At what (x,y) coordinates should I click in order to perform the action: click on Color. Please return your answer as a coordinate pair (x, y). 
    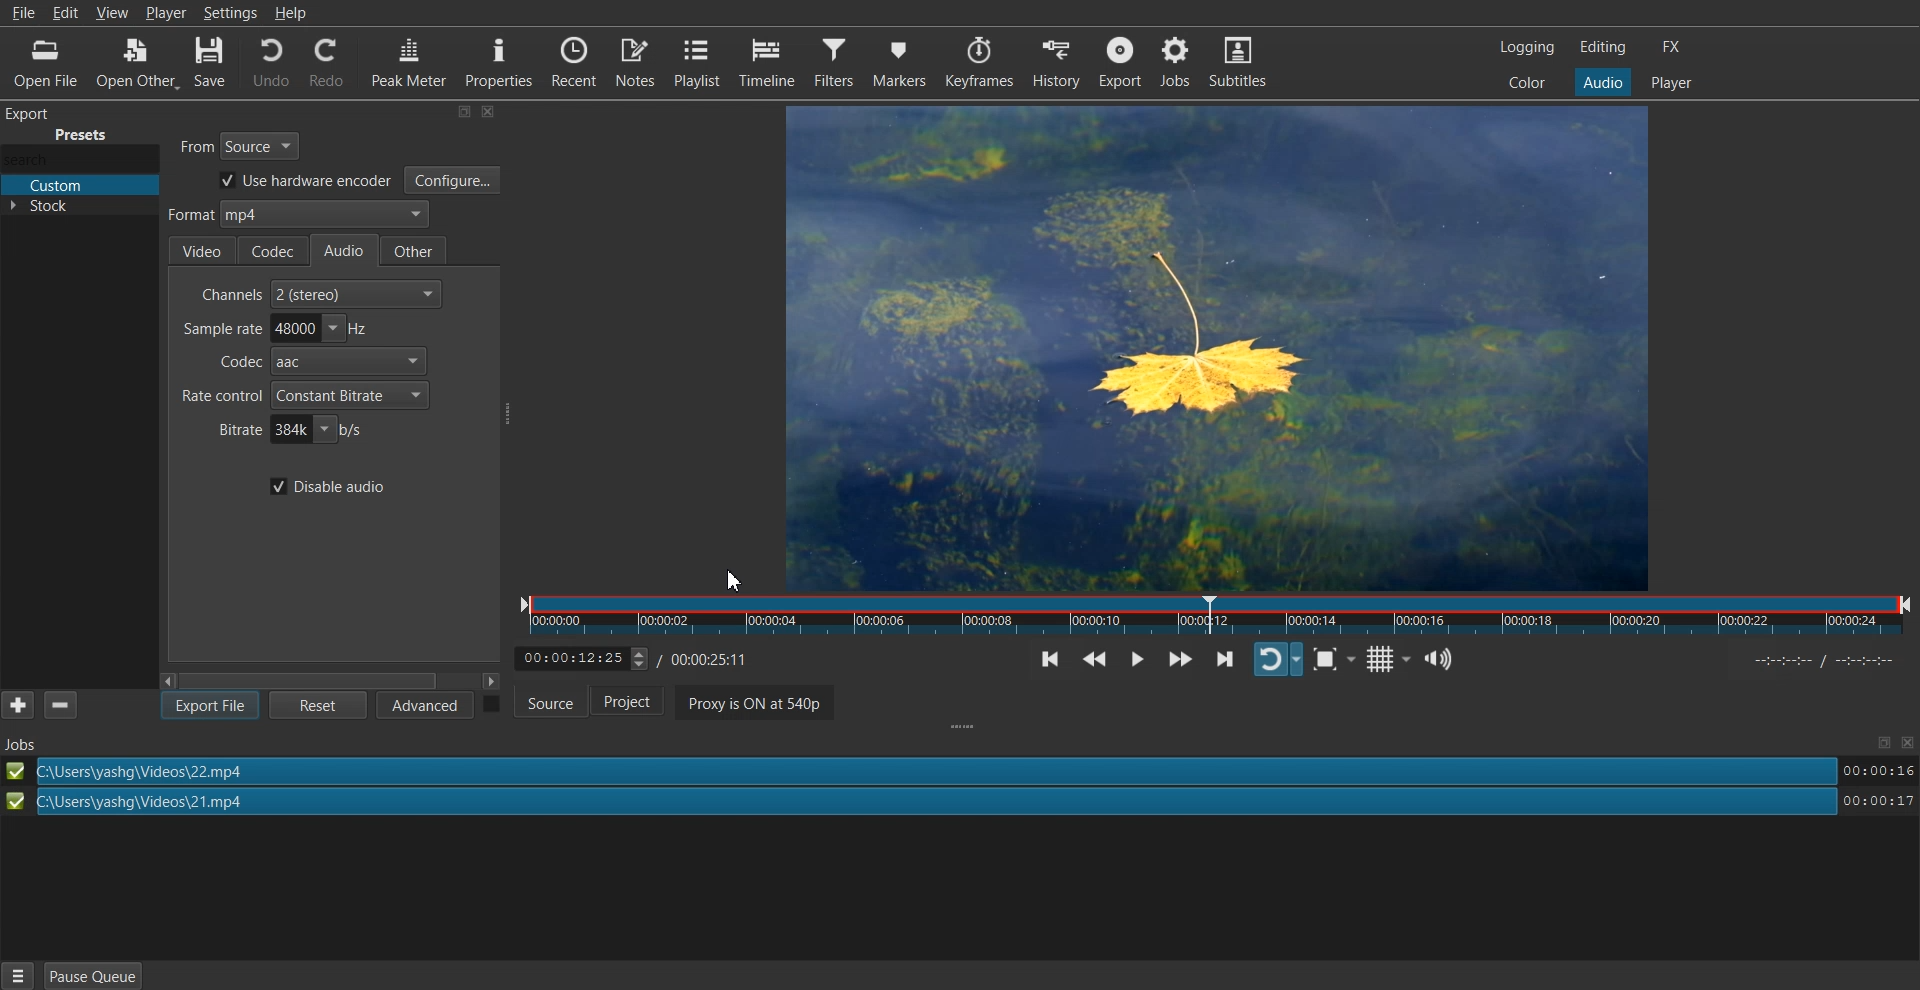
    Looking at the image, I should click on (1527, 81).